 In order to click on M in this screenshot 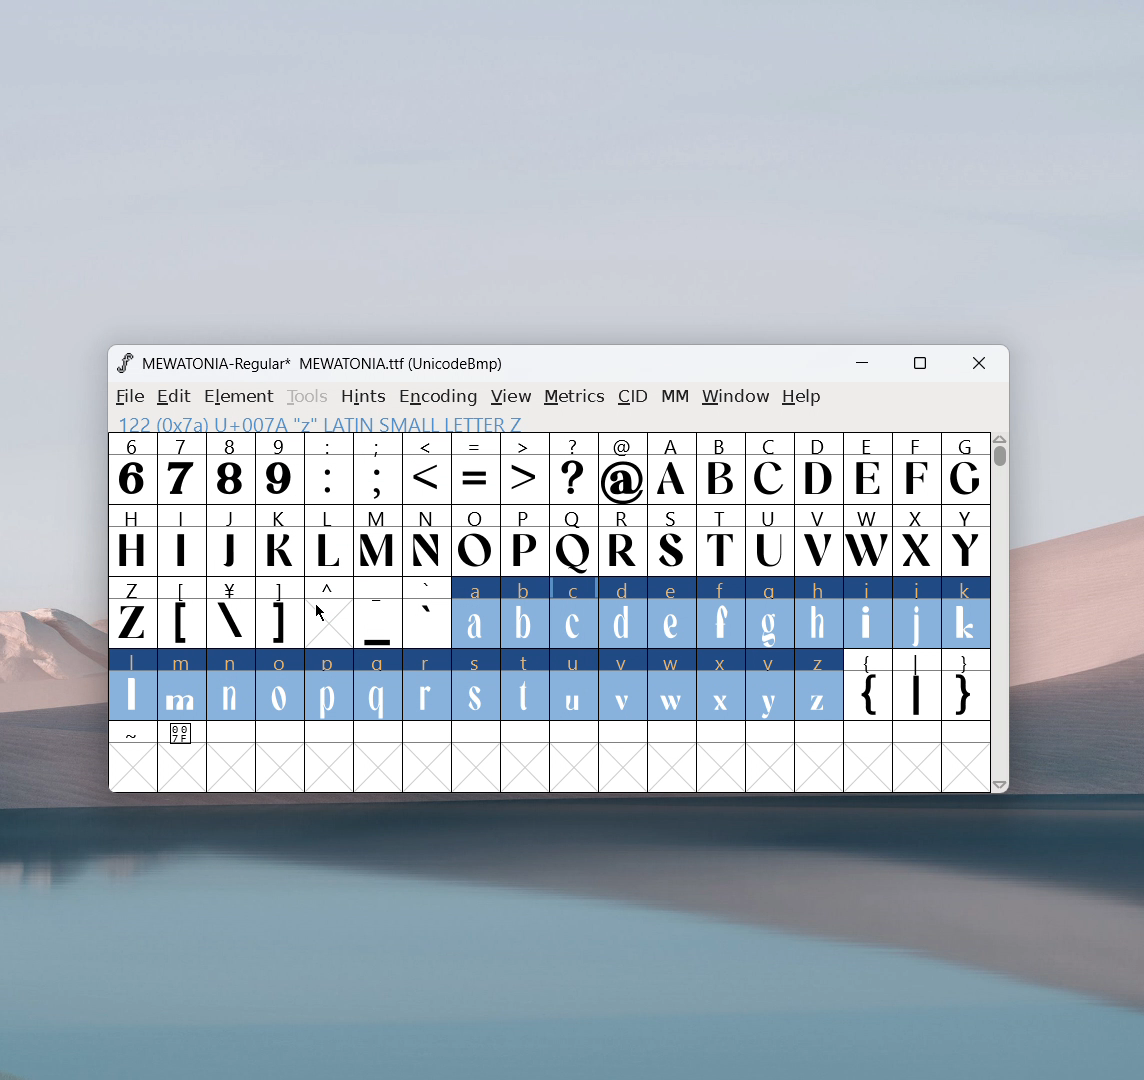, I will do `click(379, 539)`.